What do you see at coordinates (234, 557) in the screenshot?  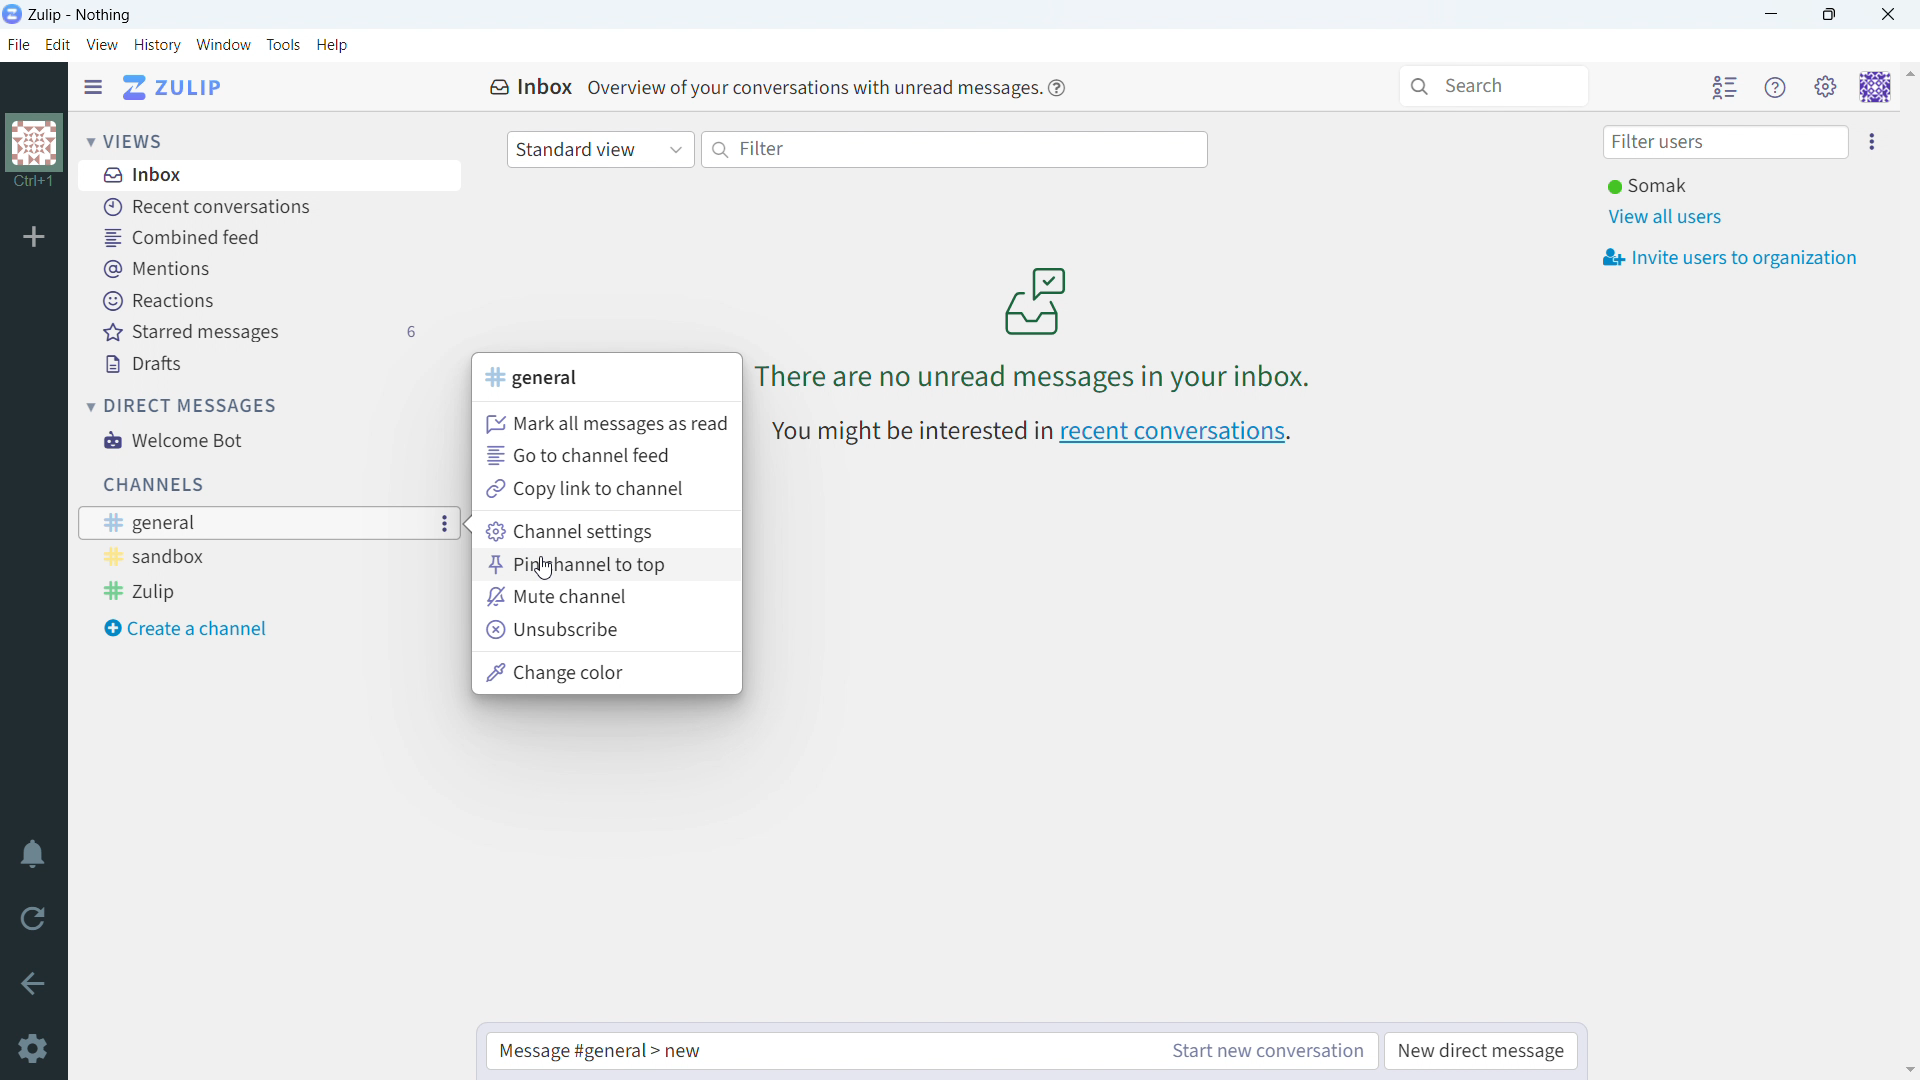 I see `sandbox` at bounding box center [234, 557].